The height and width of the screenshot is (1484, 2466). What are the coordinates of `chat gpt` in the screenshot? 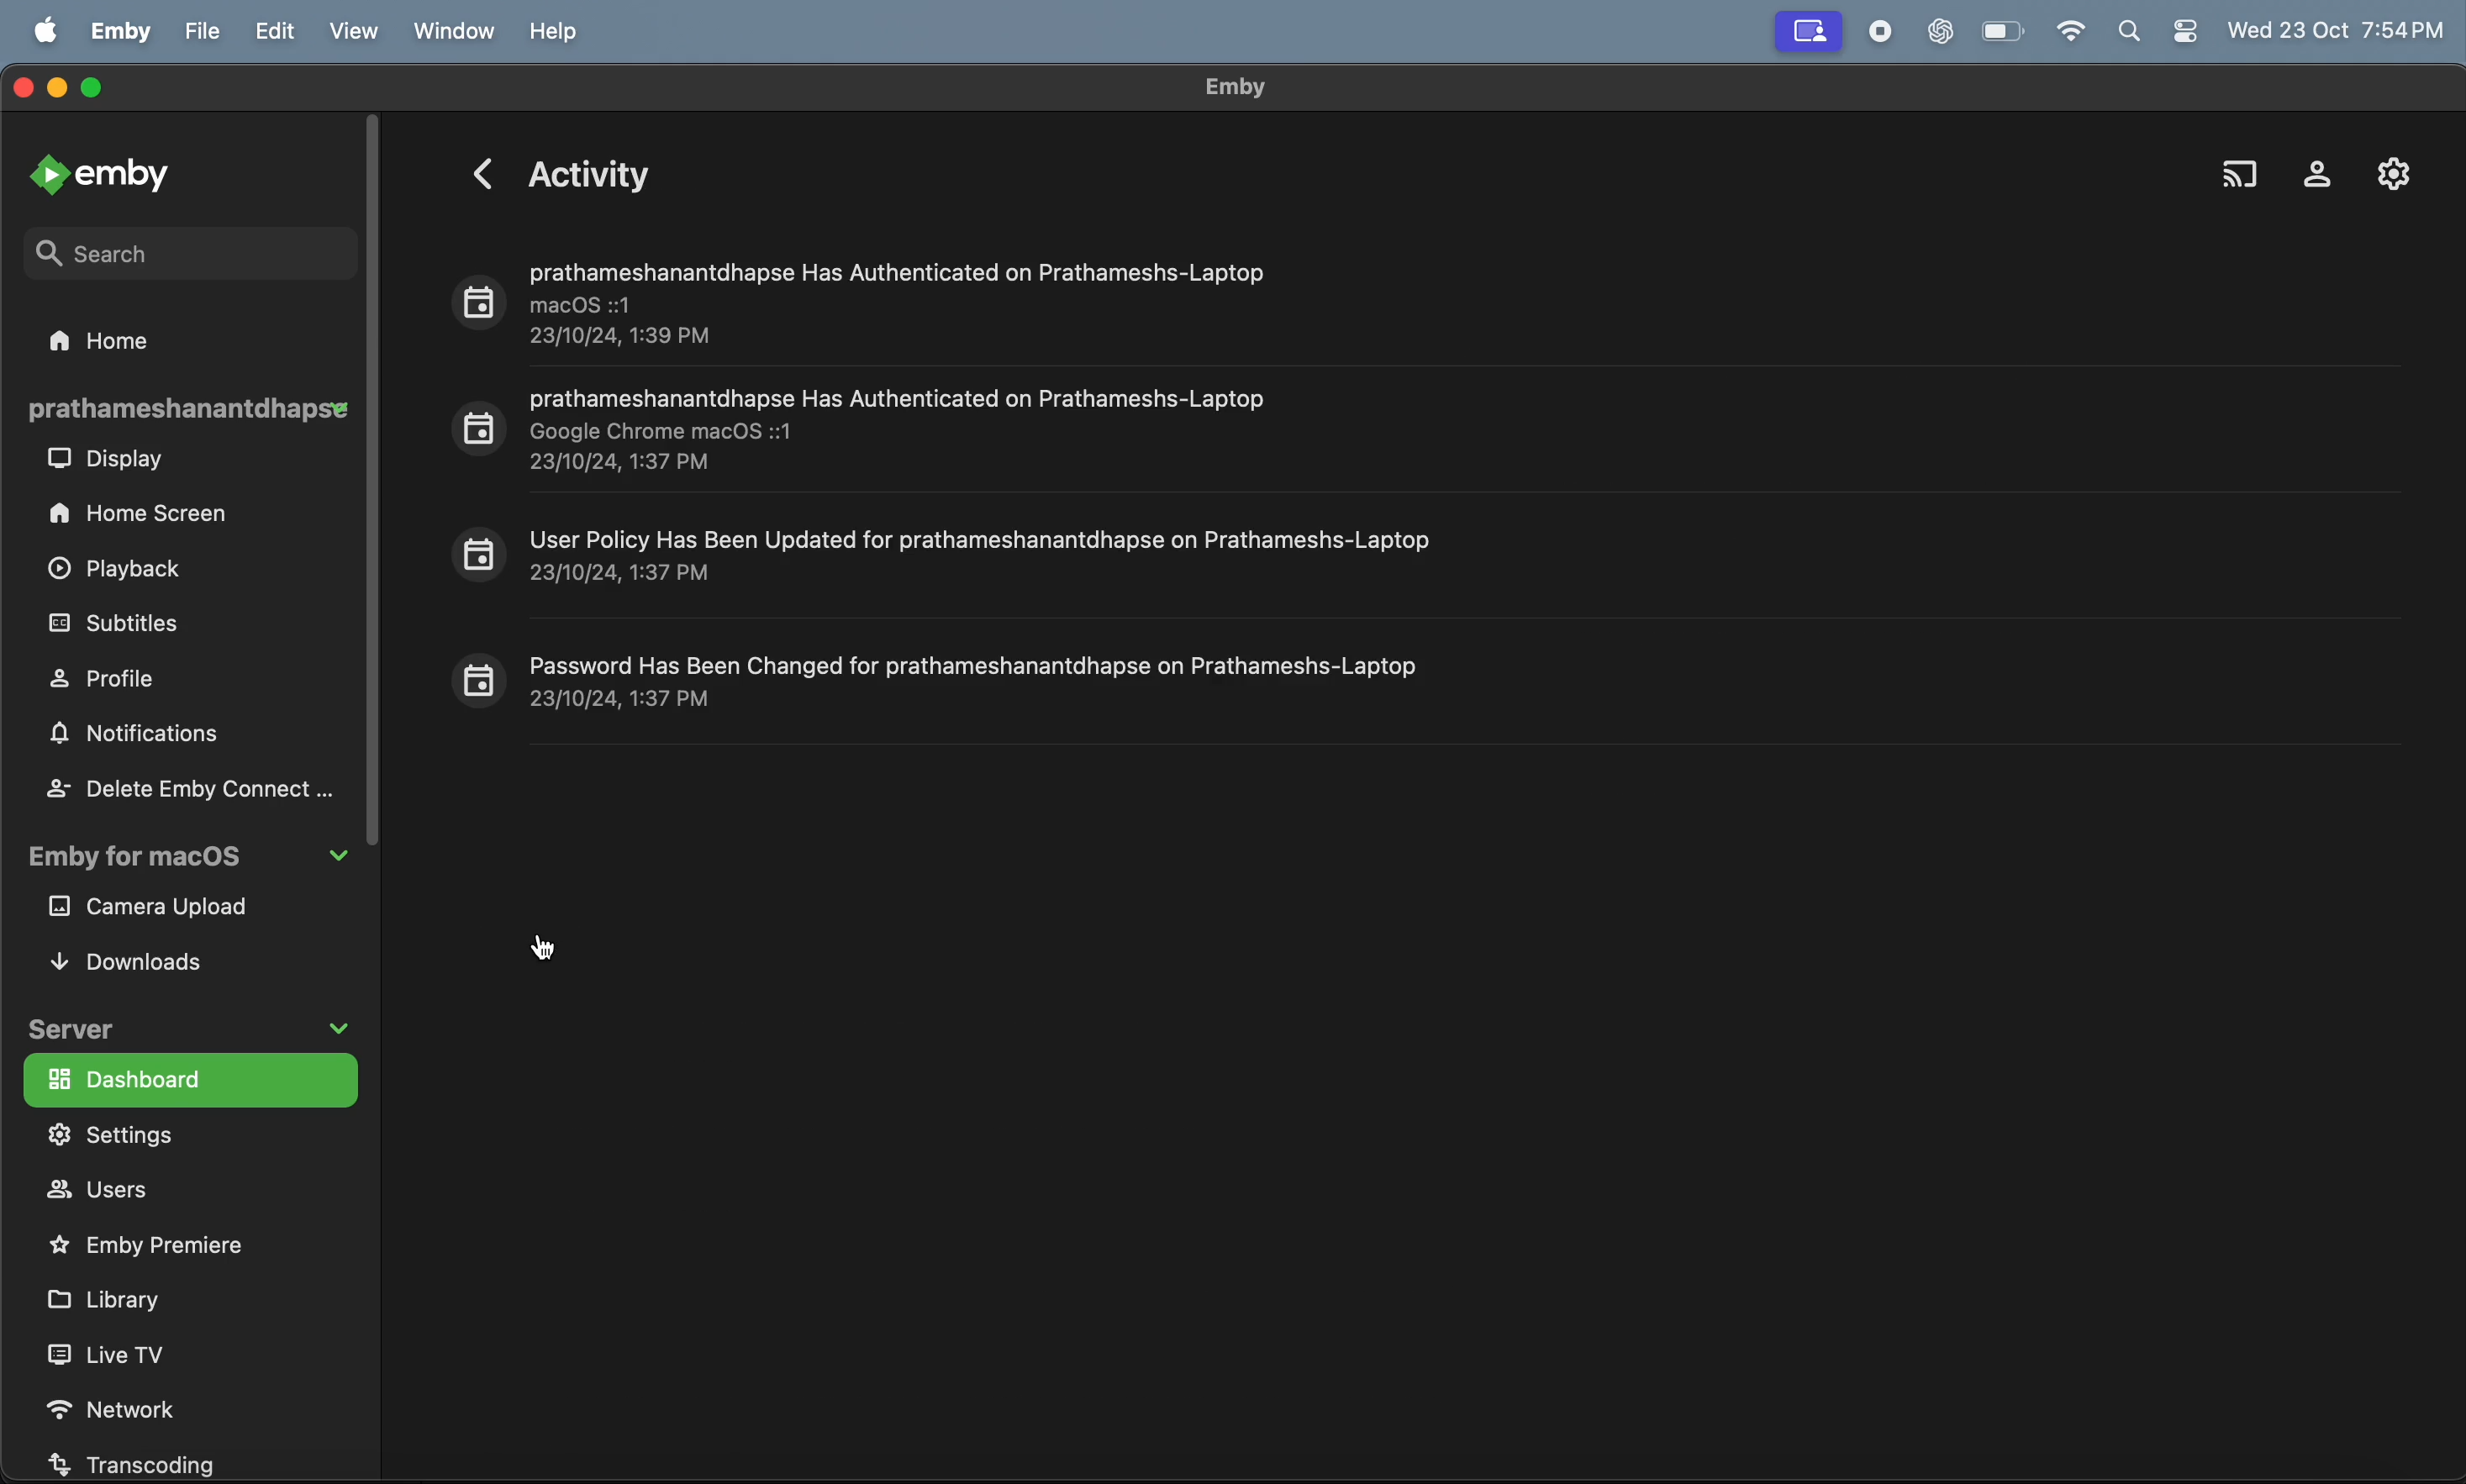 It's located at (1935, 33).